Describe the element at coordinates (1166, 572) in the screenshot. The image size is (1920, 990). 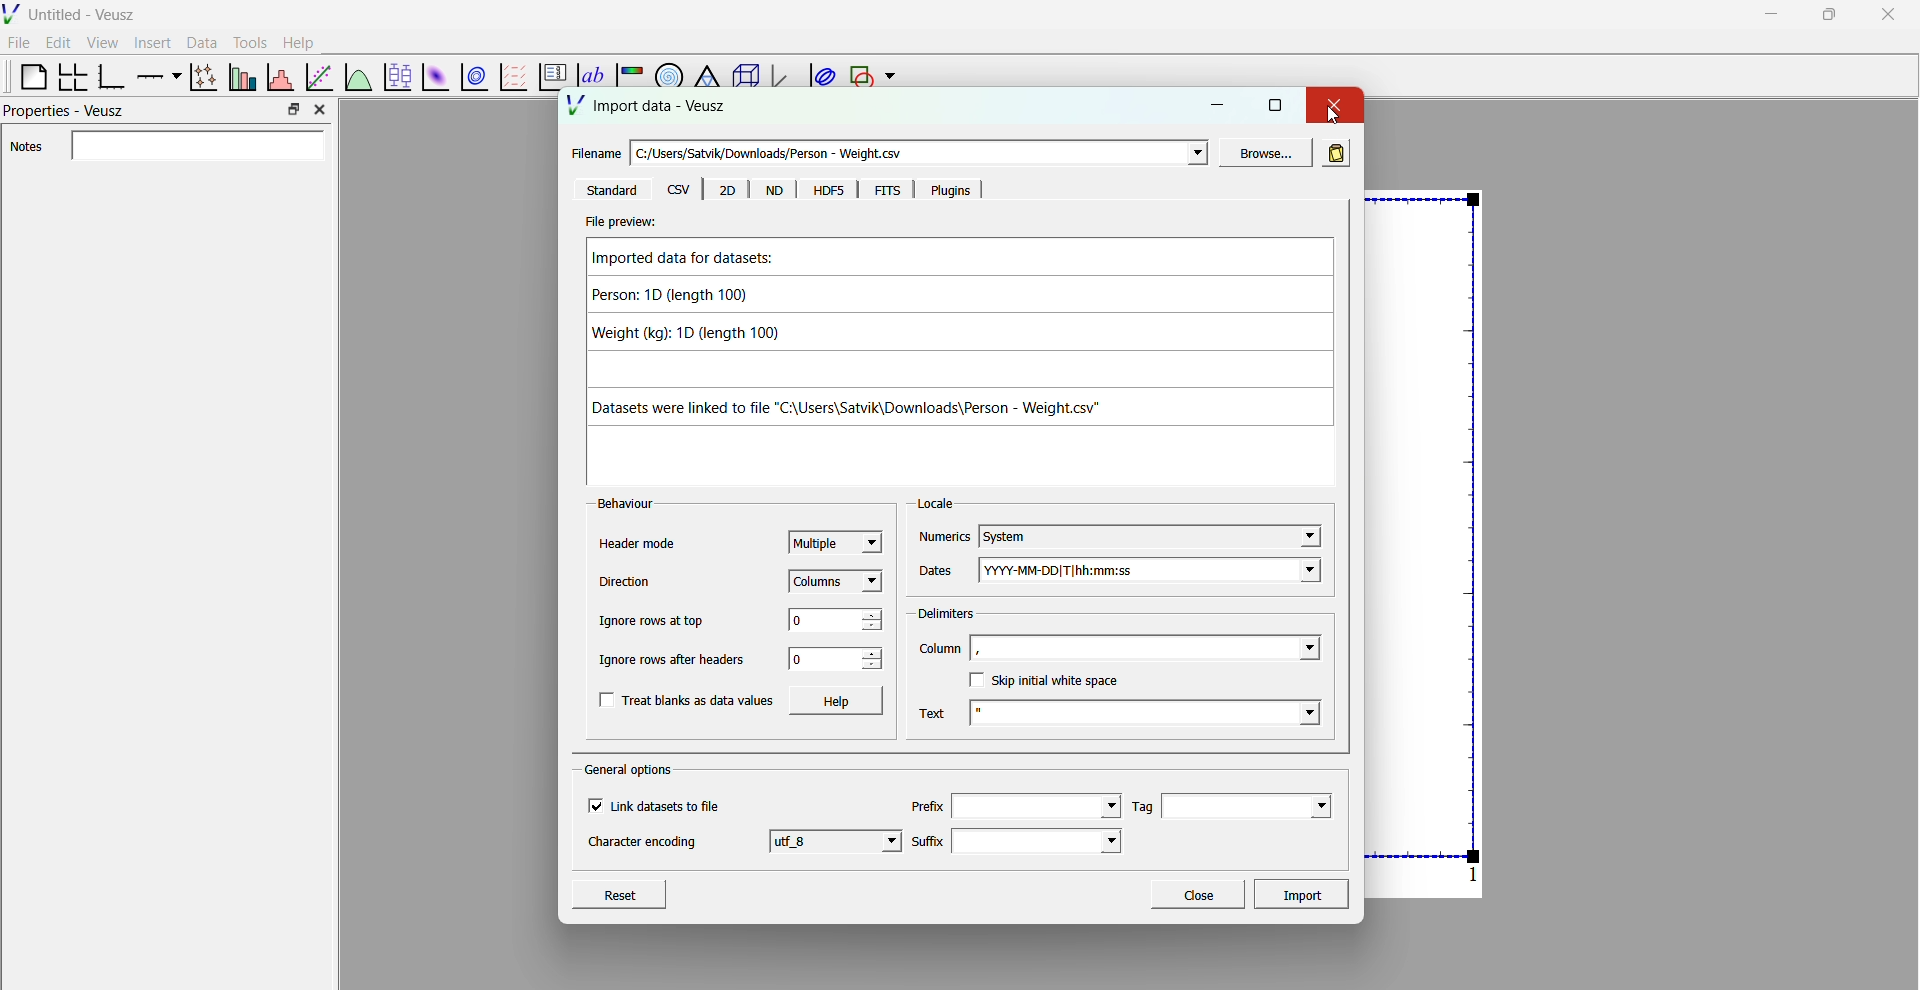
I see `YYYY-MM-DD|T|hh:mm:ss - dropdown` at that location.